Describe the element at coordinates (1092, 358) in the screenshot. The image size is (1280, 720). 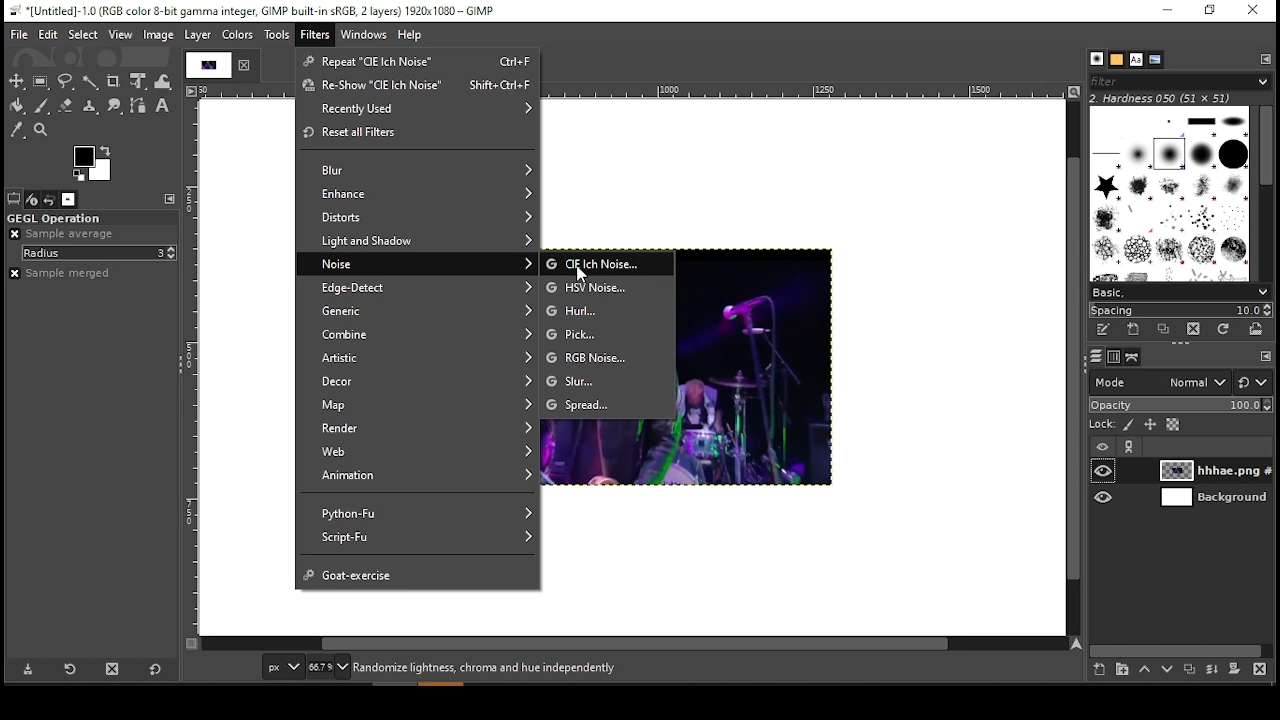
I see `layers` at that location.